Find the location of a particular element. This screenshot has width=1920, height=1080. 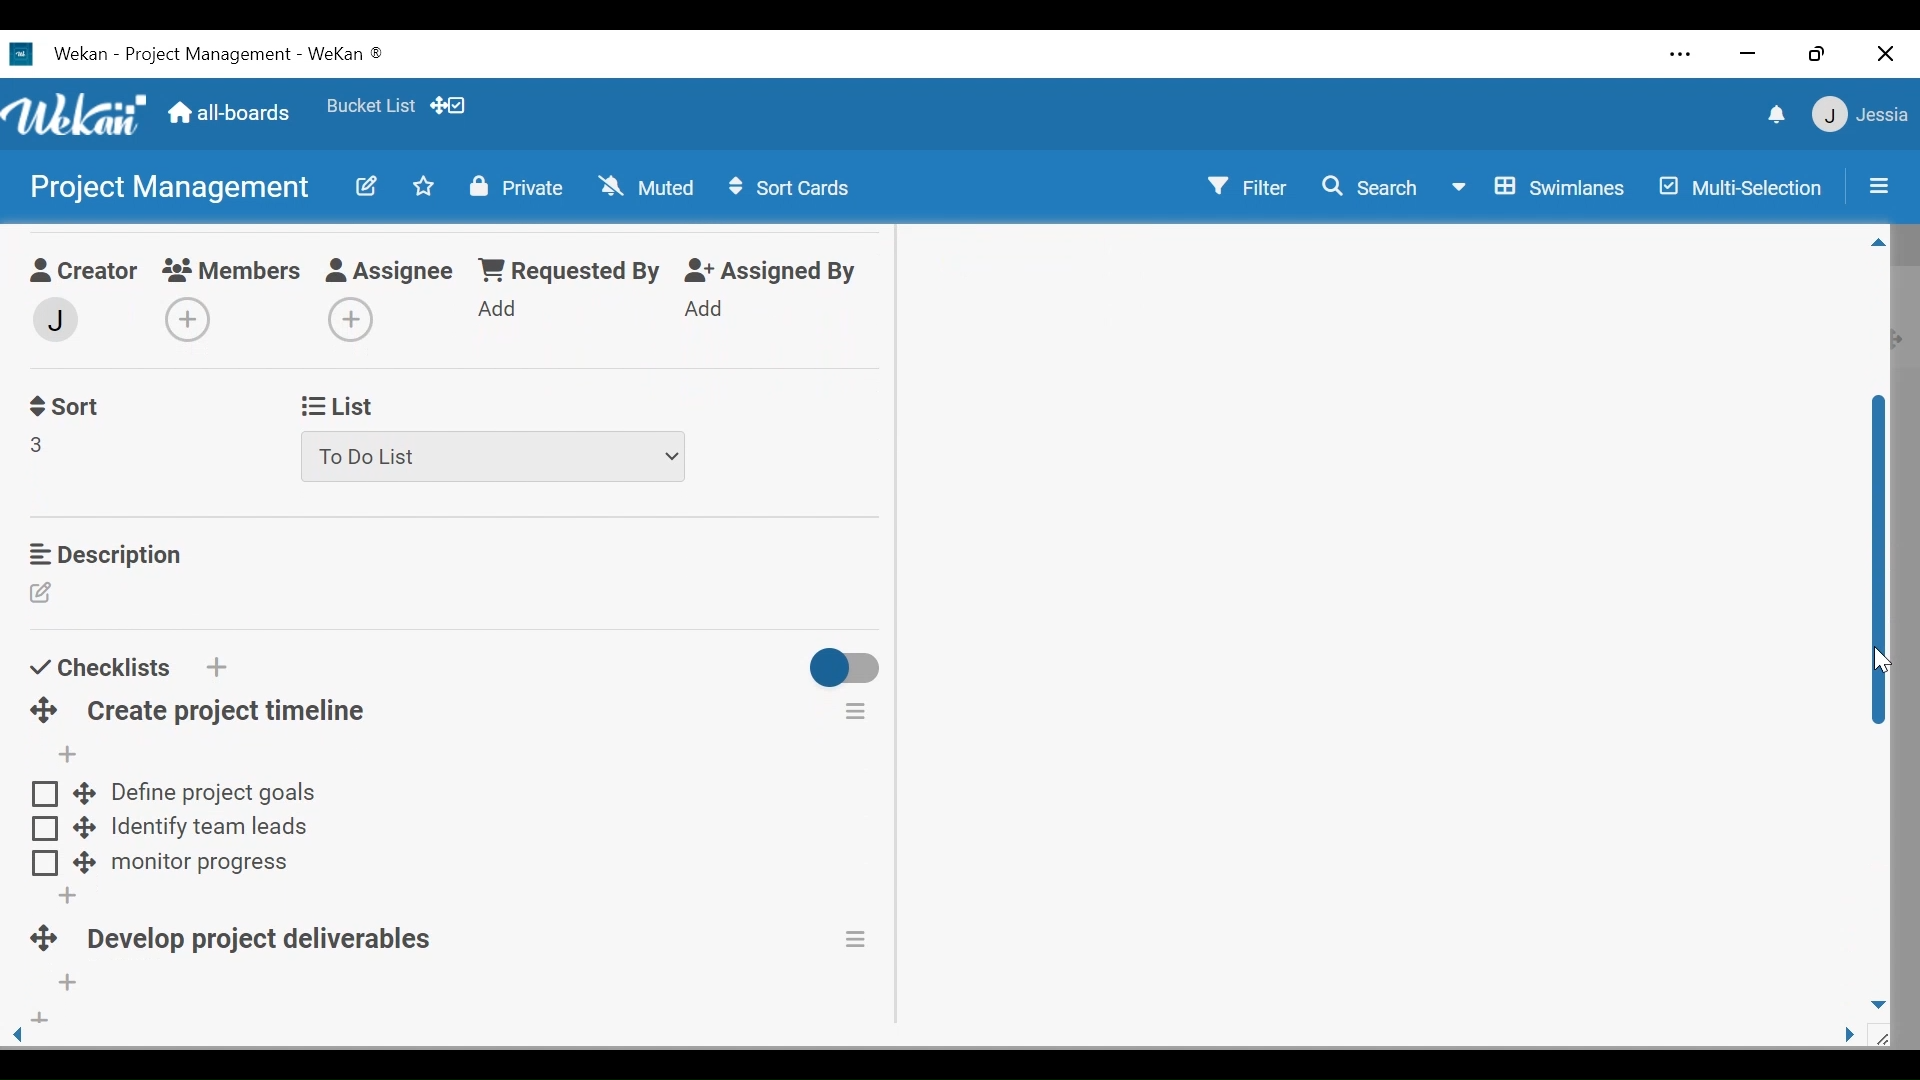

Field is located at coordinates (38, 444).